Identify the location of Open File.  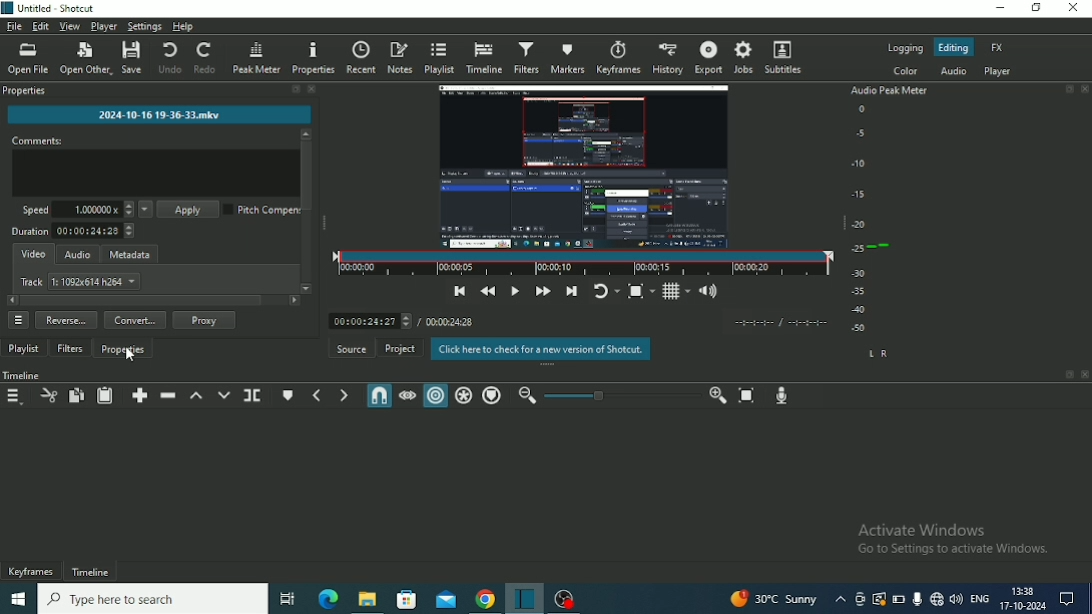
(27, 59).